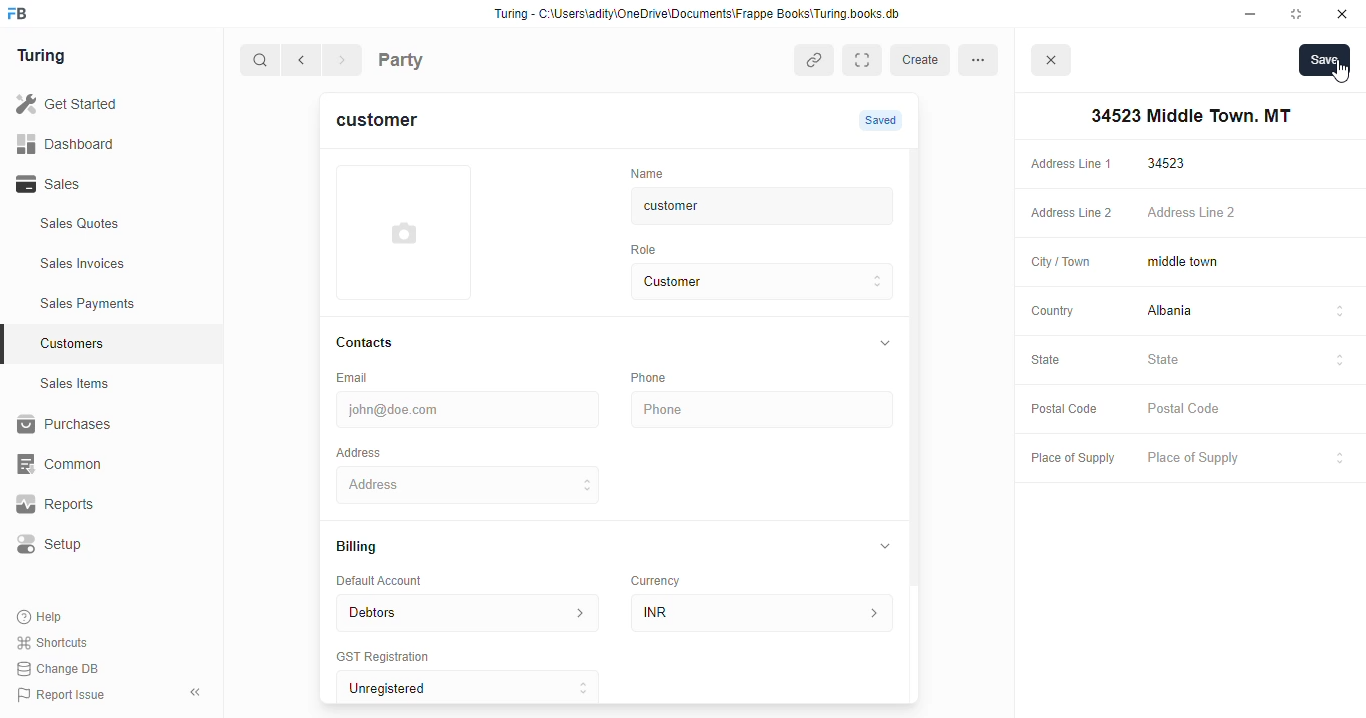 This screenshot has height=718, width=1366. What do you see at coordinates (652, 172) in the screenshot?
I see `‘Name` at bounding box center [652, 172].